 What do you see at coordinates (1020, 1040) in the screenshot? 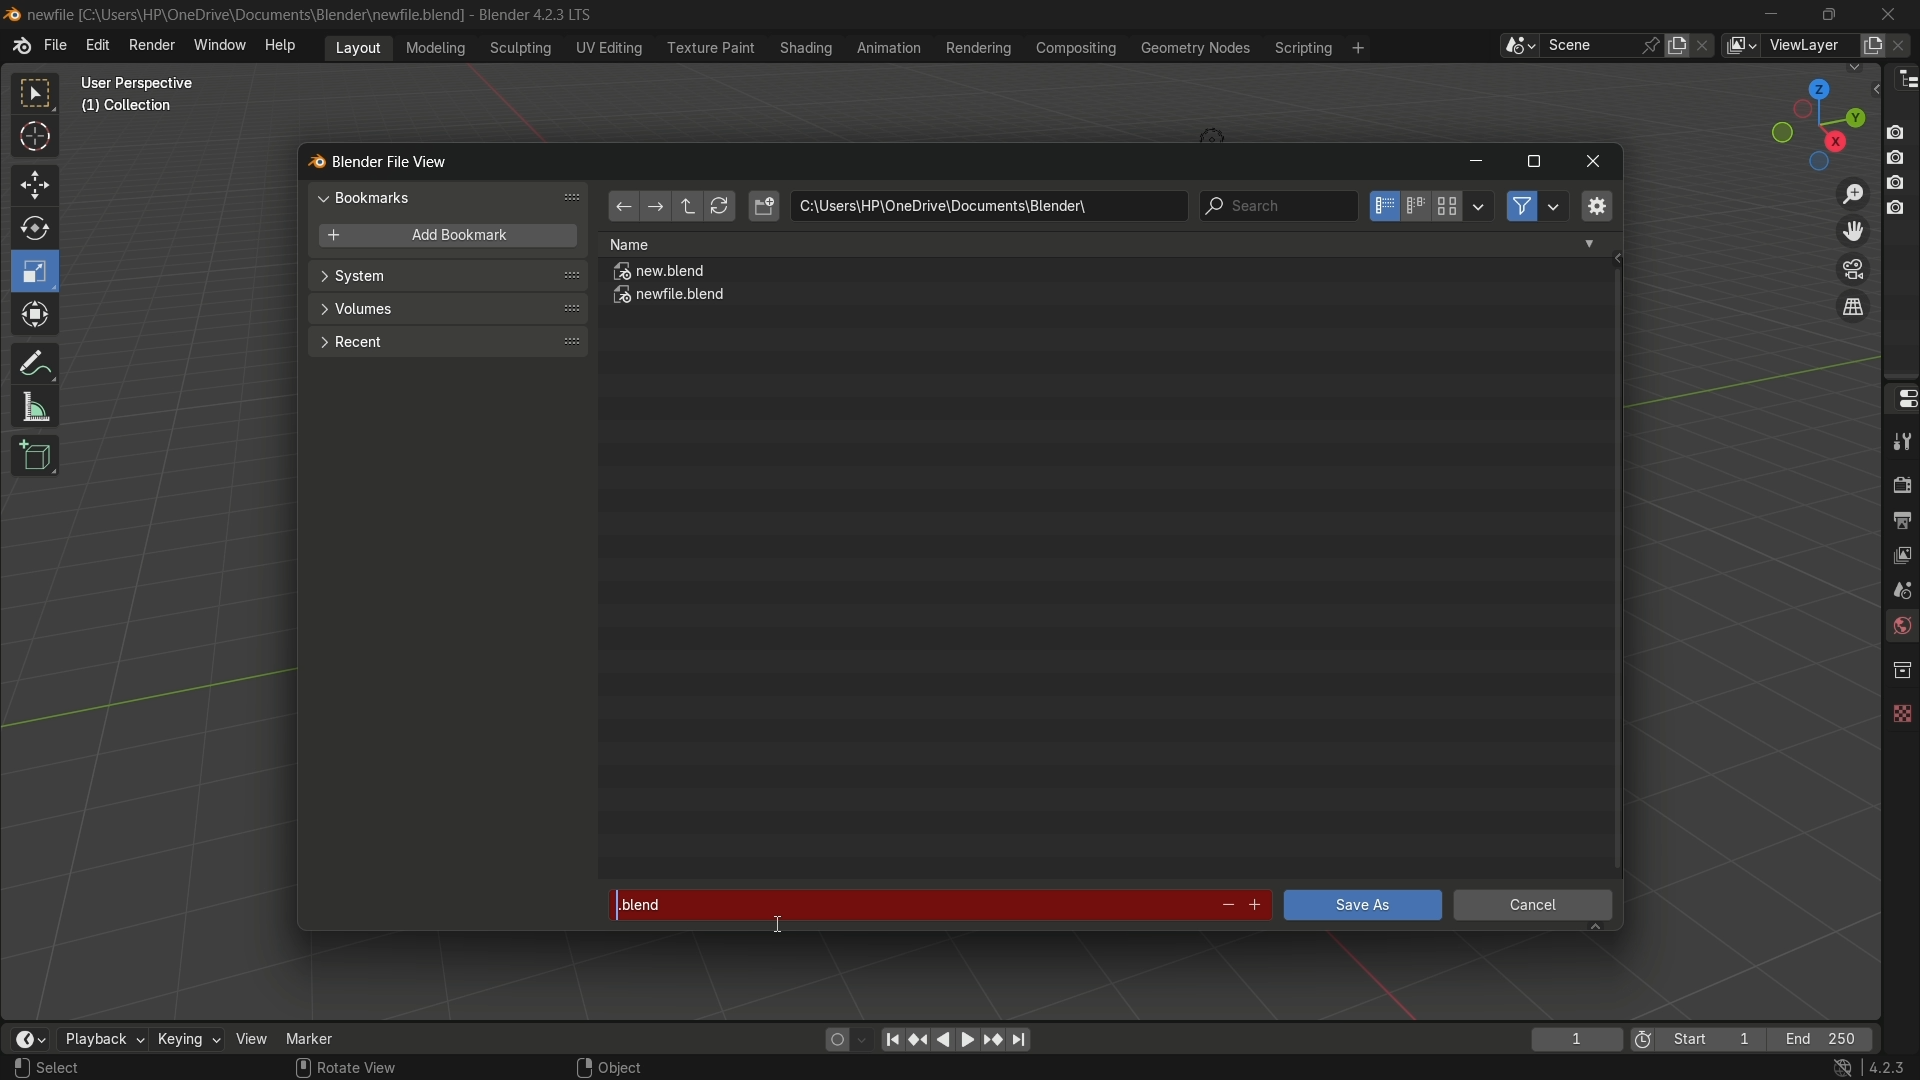
I see `jump to endpoint` at bounding box center [1020, 1040].